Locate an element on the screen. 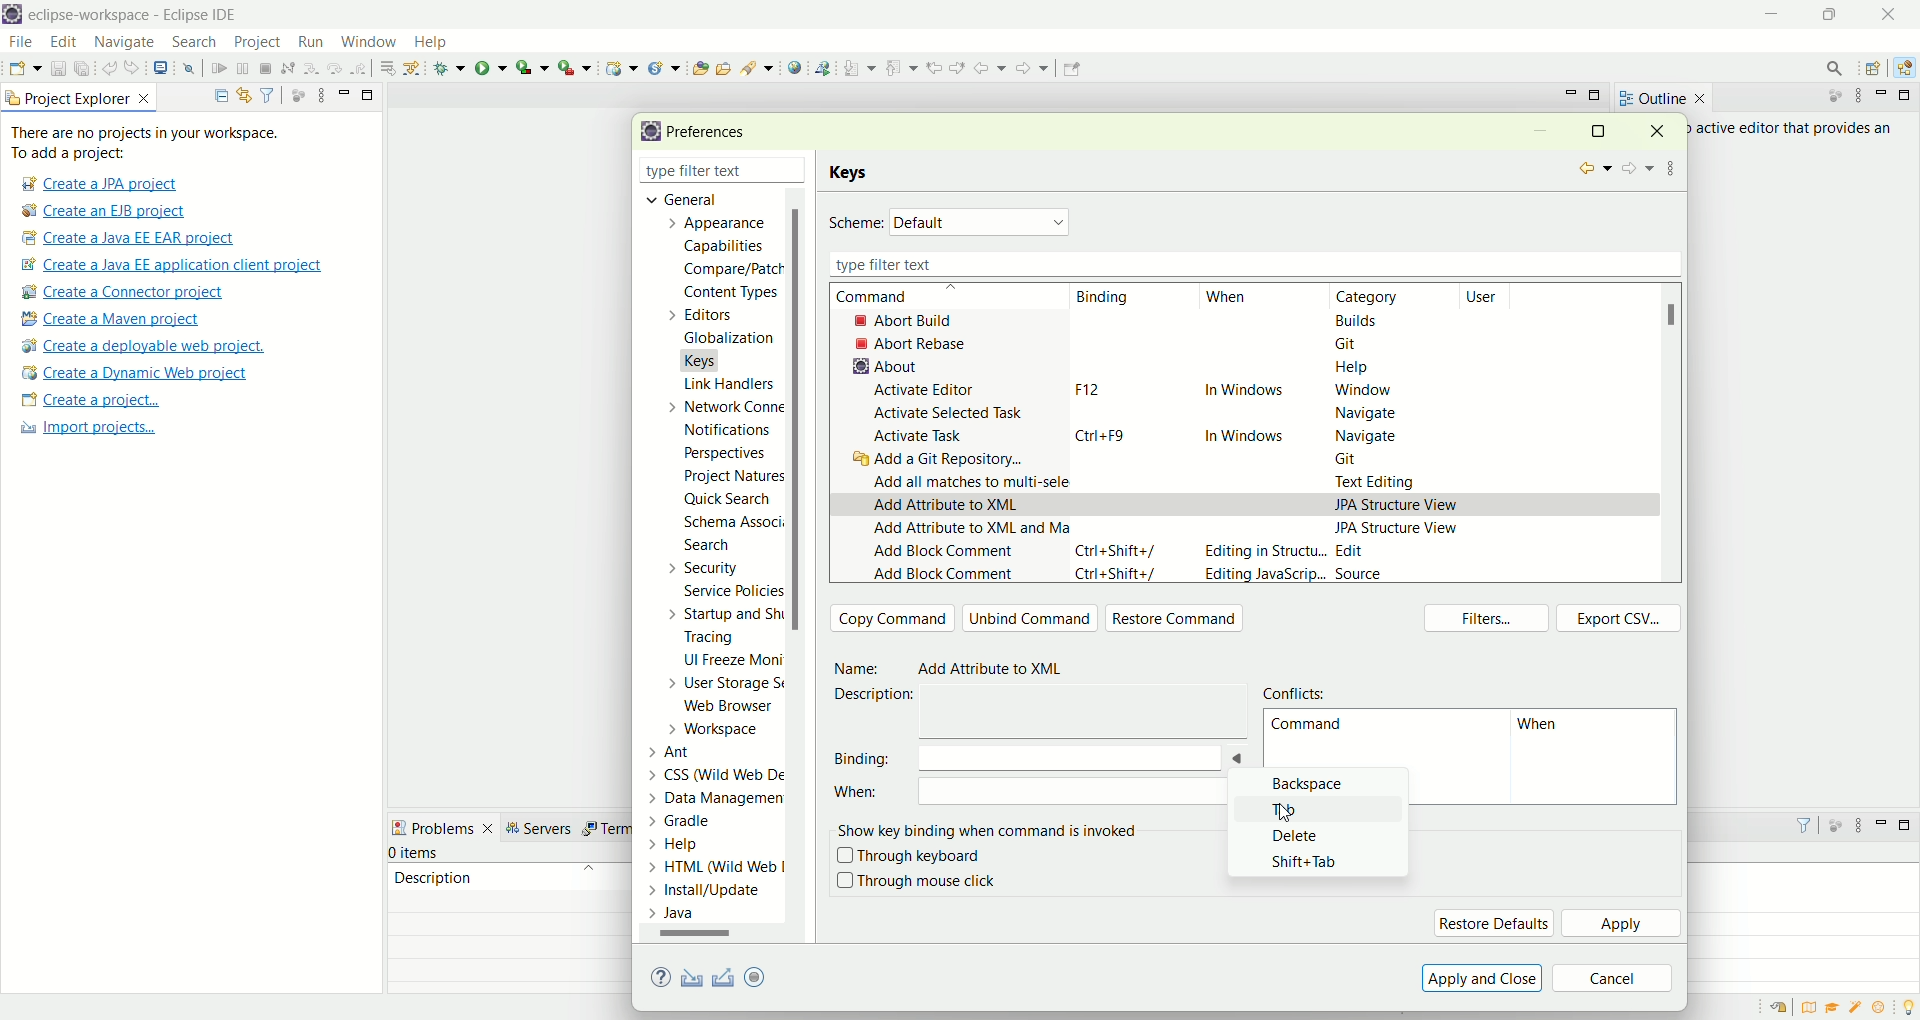 This screenshot has width=1920, height=1020. maximize is located at coordinates (1597, 130).